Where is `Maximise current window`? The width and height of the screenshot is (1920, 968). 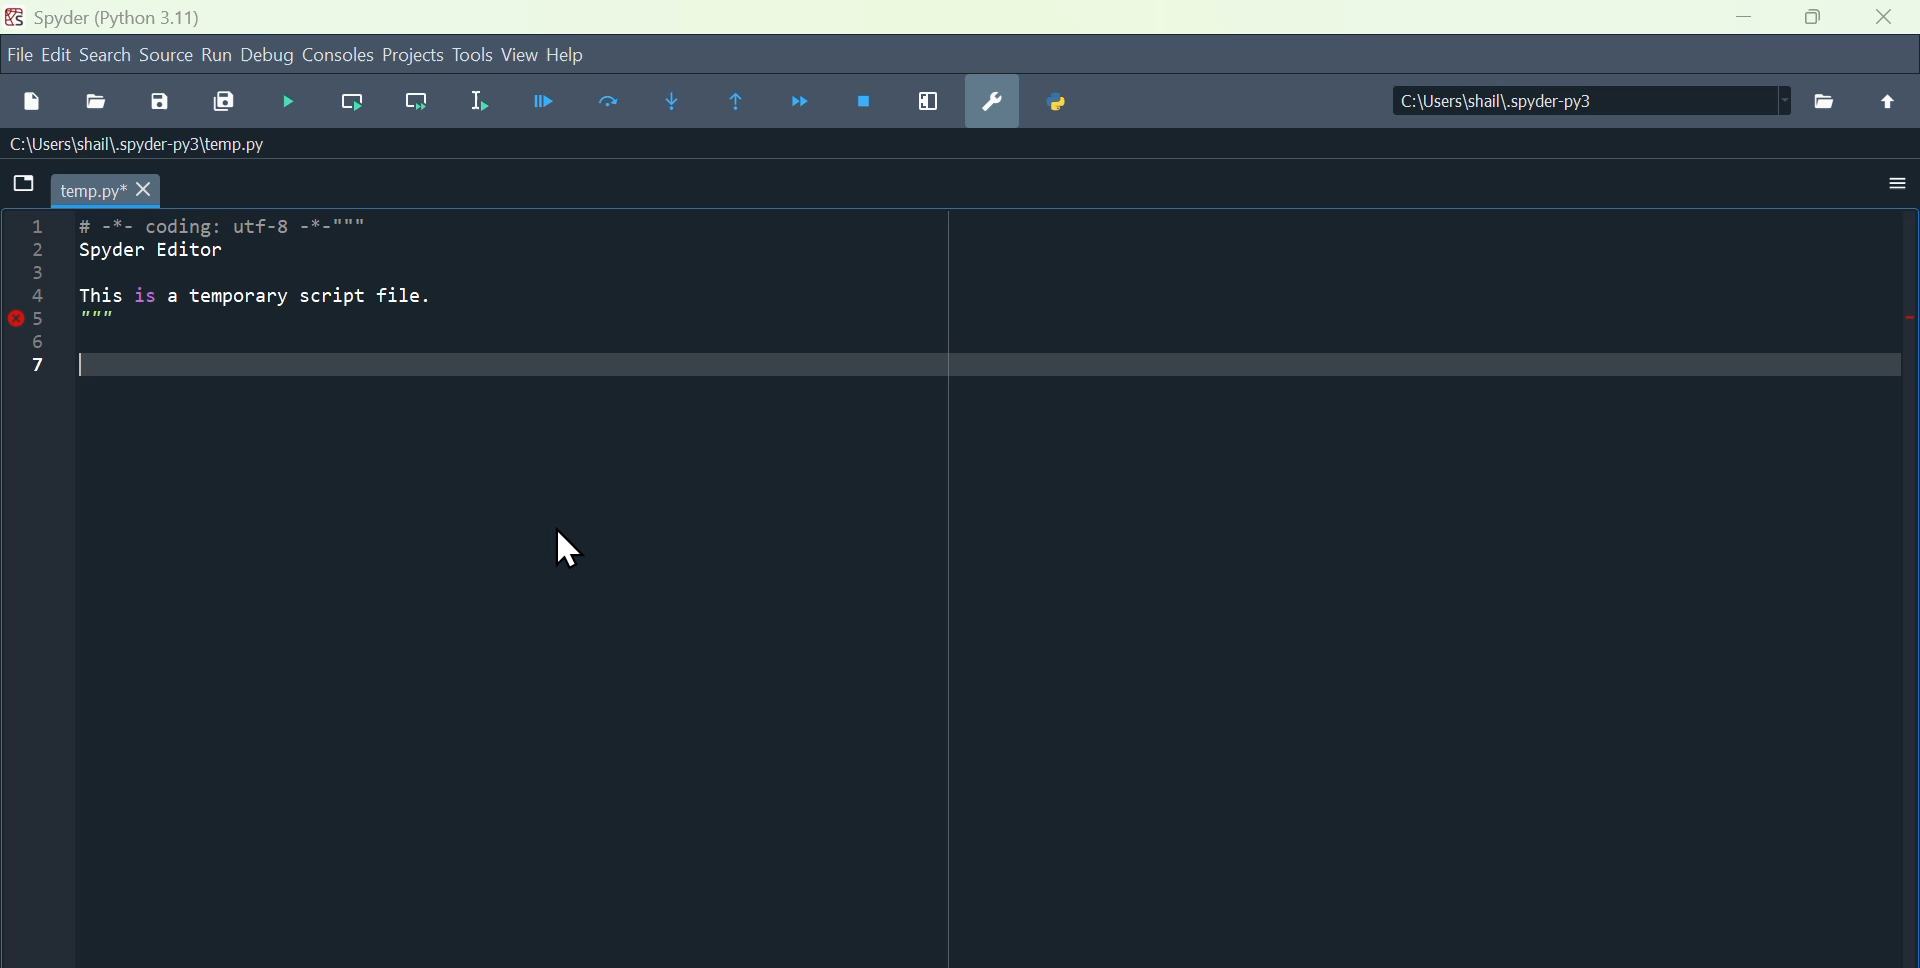 Maximise current window is located at coordinates (928, 99).